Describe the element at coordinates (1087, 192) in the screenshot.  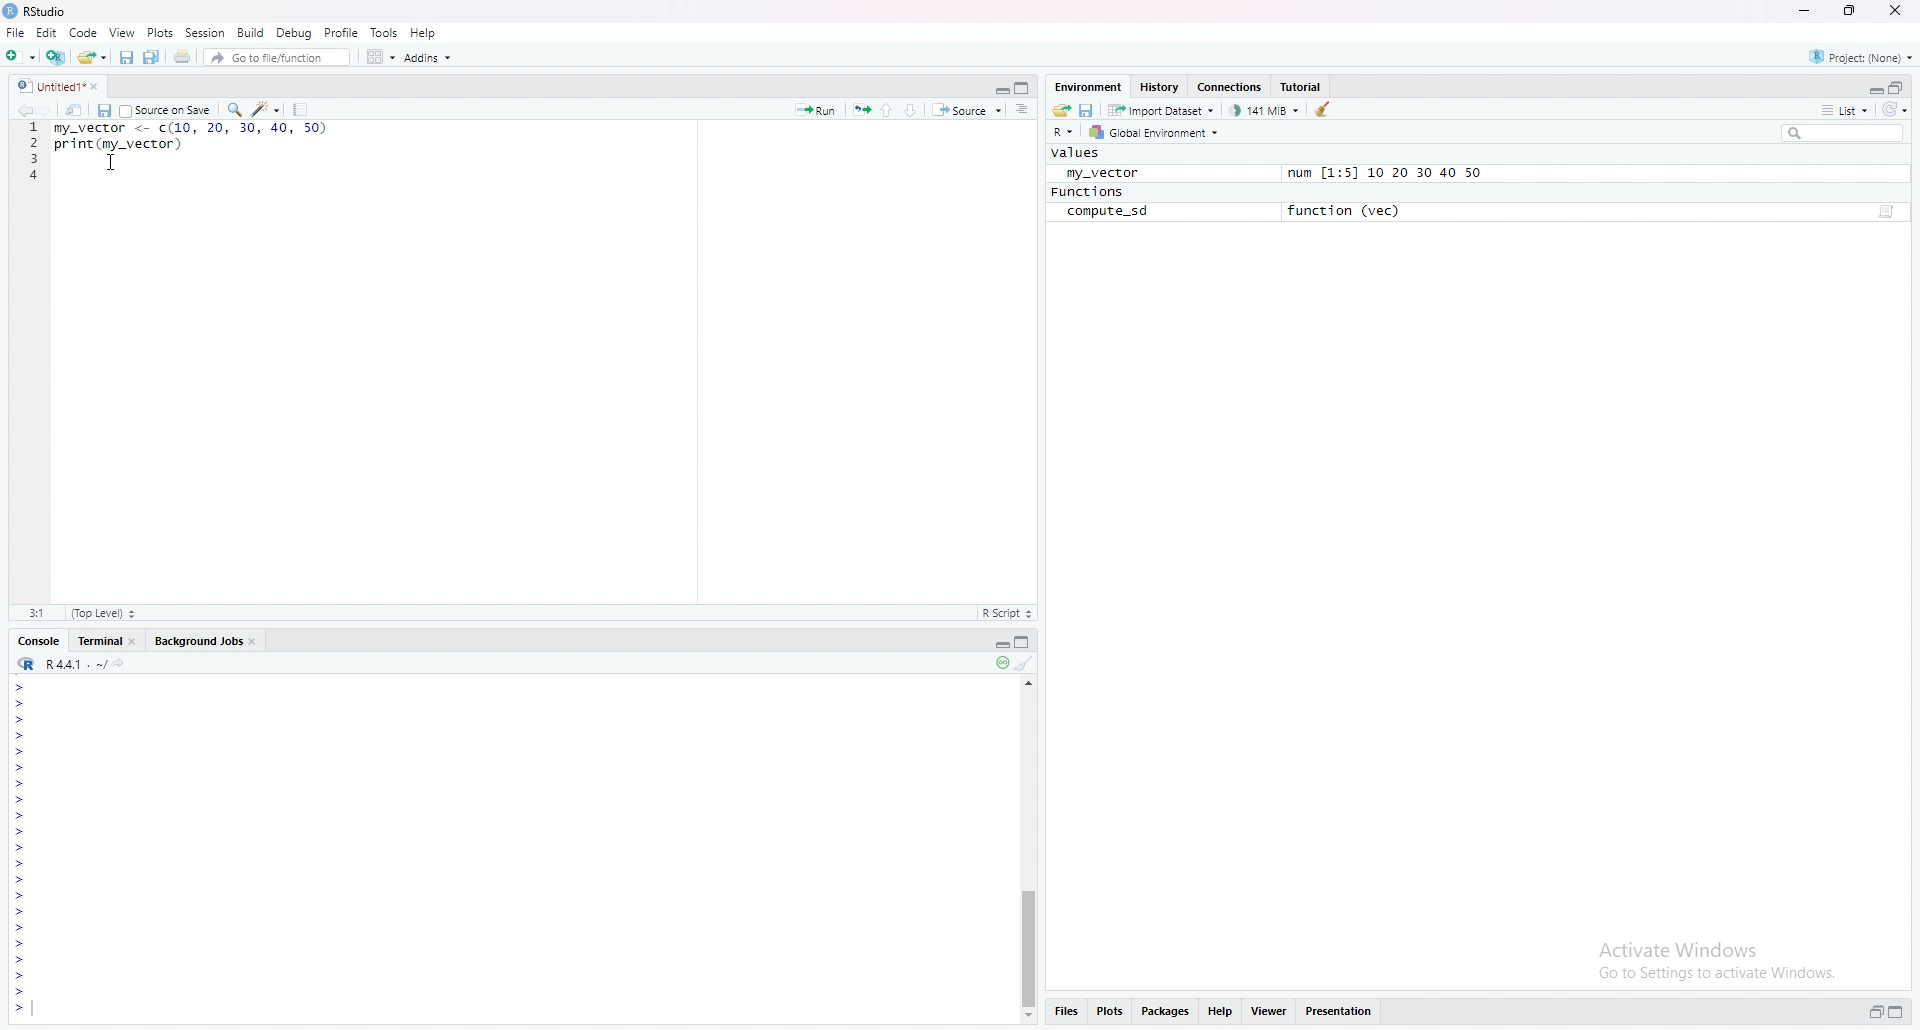
I see `Functions` at that location.